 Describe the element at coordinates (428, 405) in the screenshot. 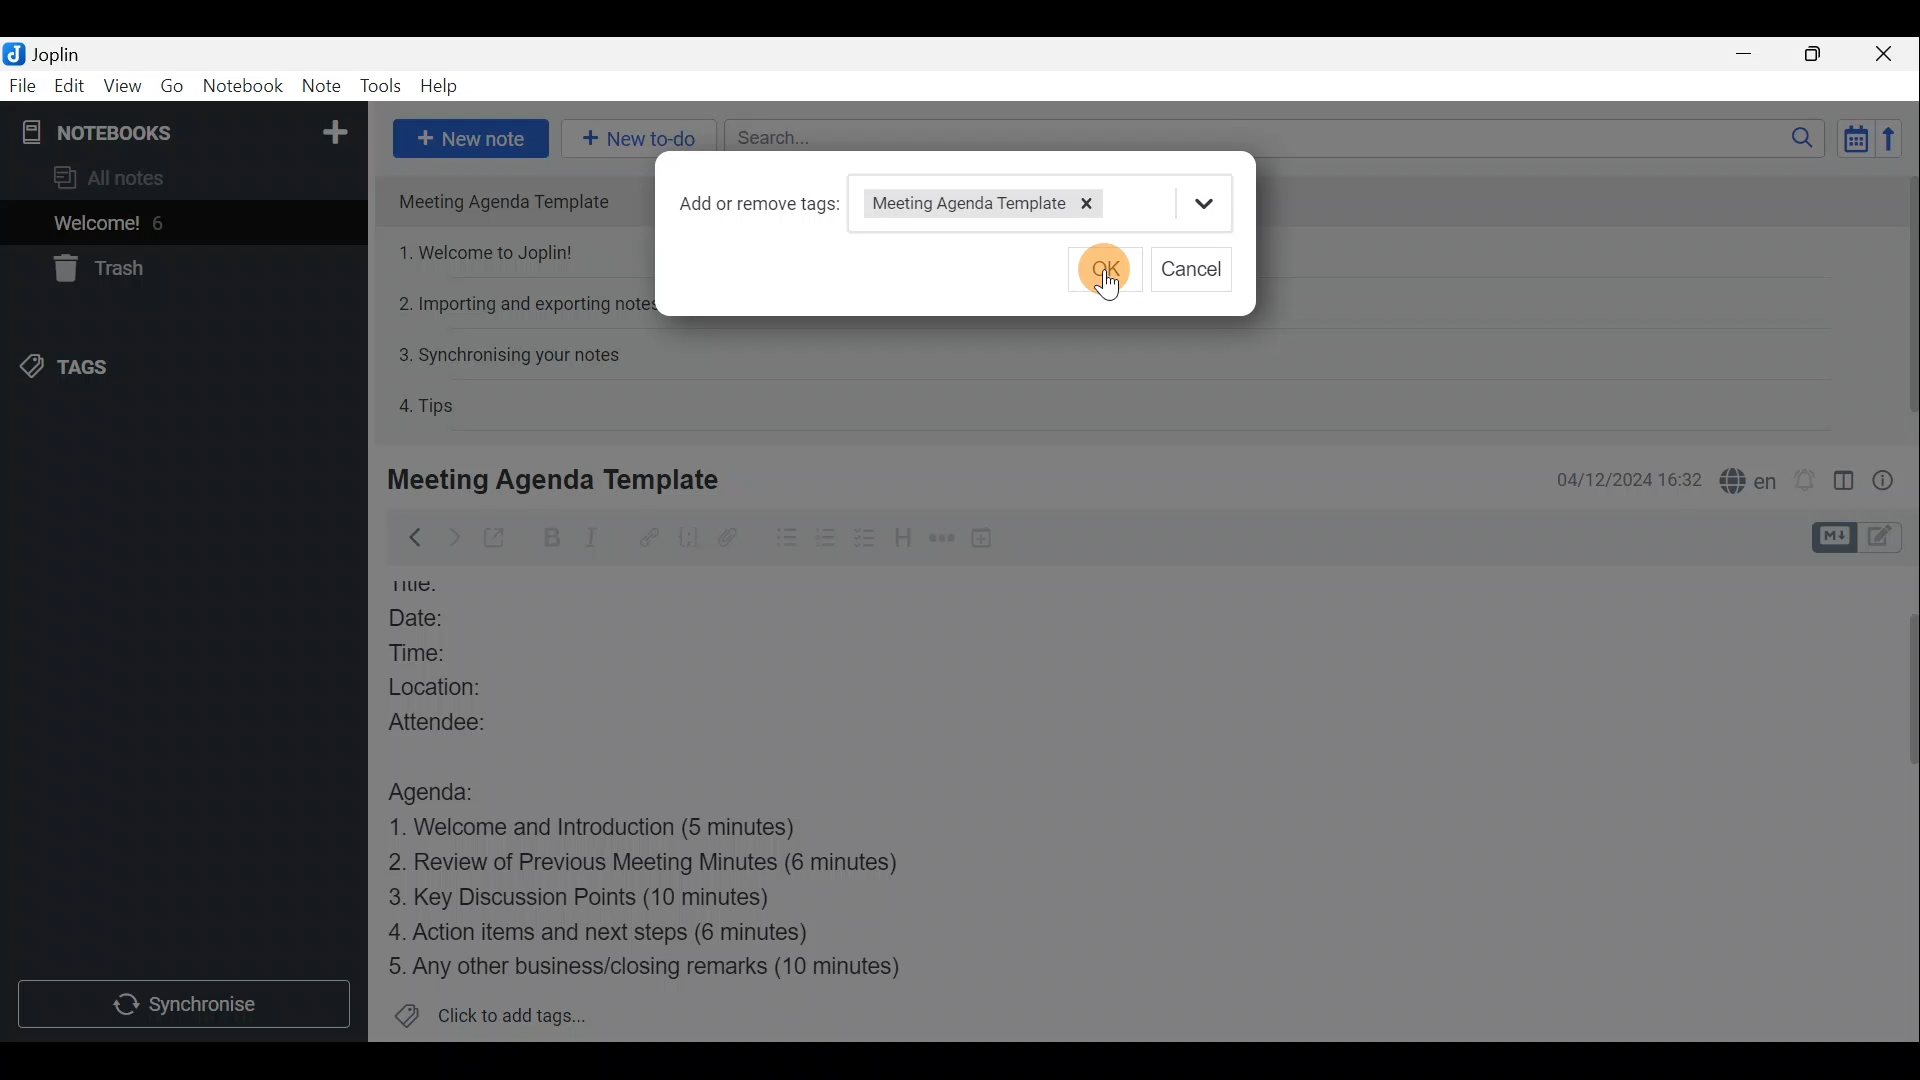

I see `4. Tips` at that location.